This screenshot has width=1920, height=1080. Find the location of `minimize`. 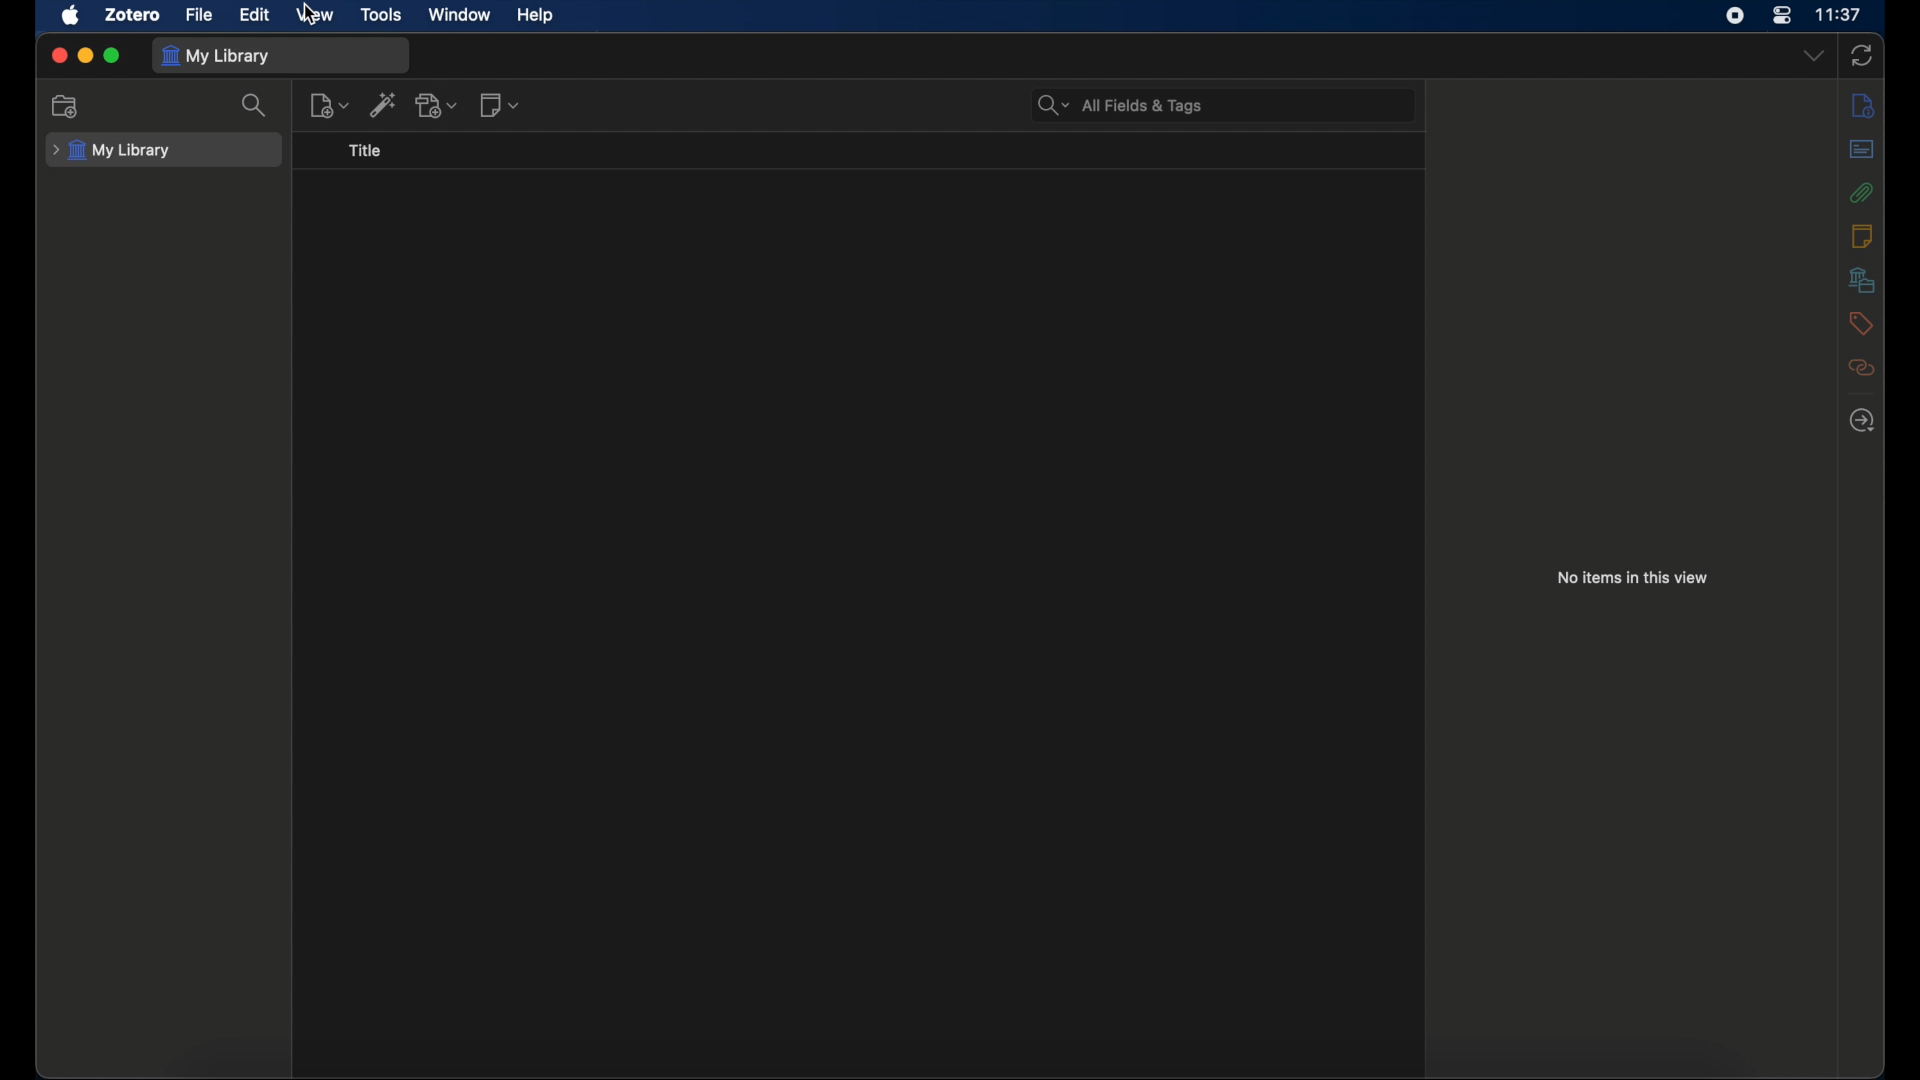

minimize is located at coordinates (86, 56).